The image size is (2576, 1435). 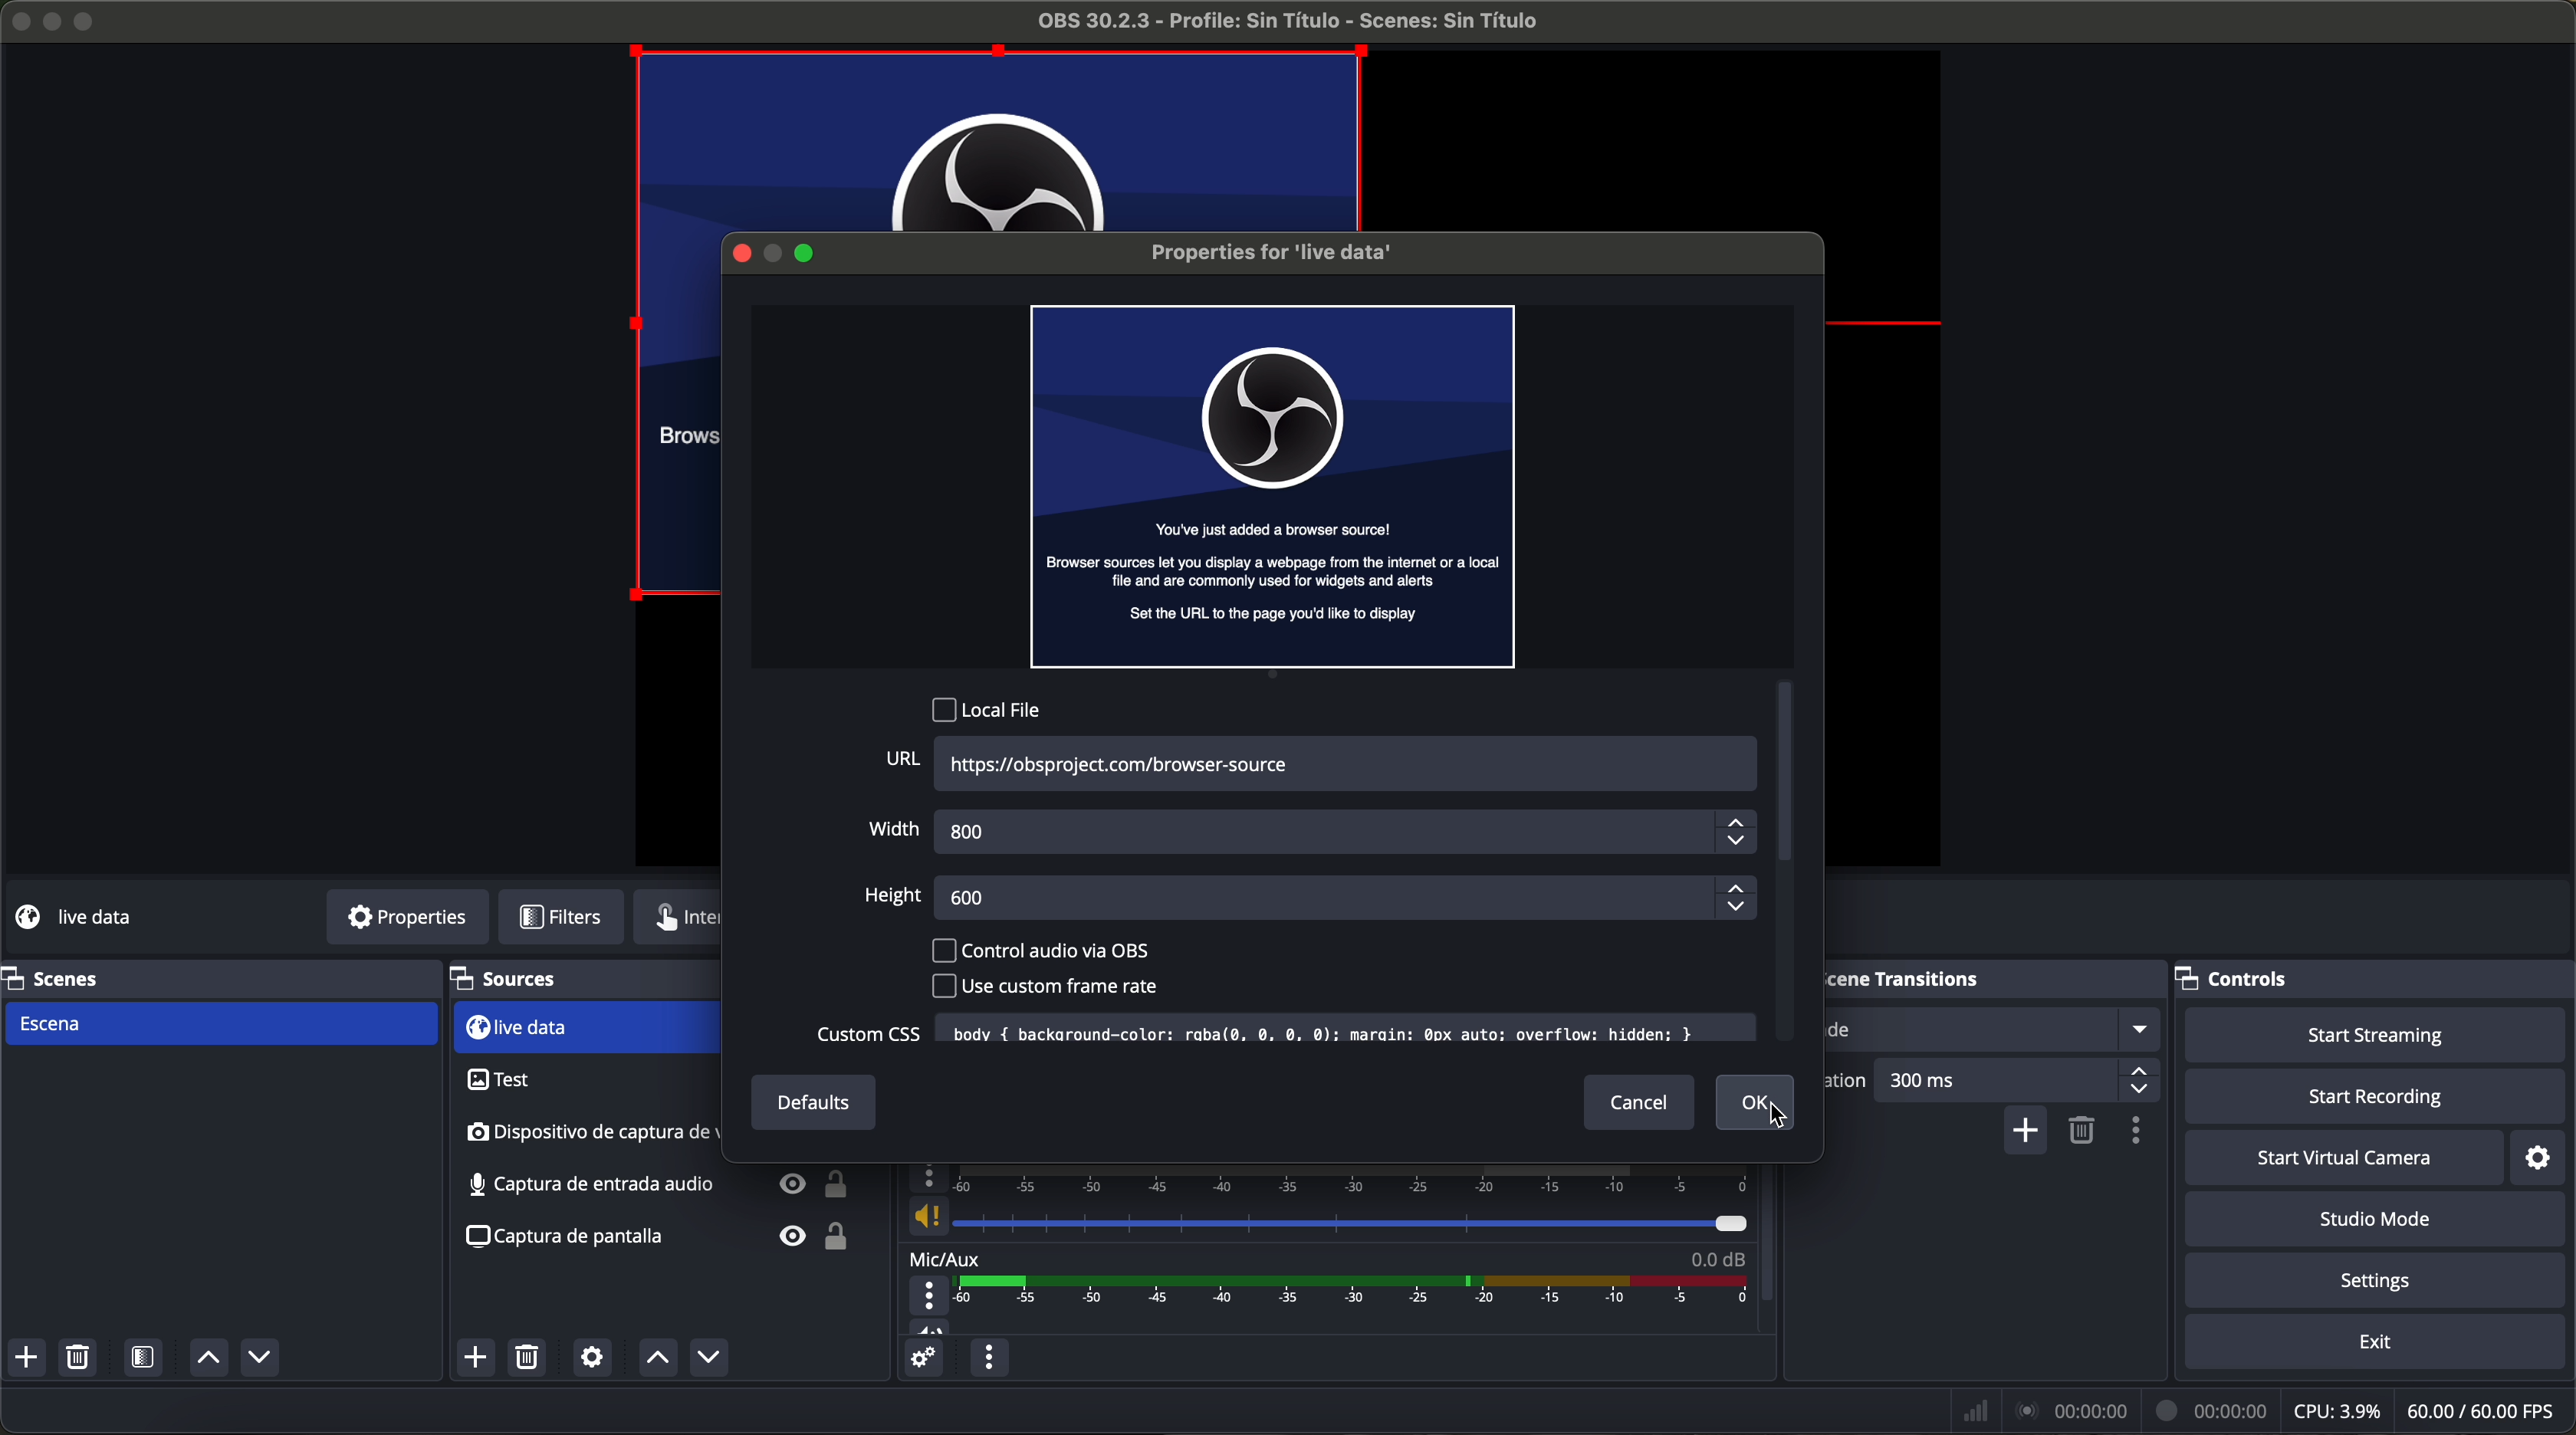 What do you see at coordinates (88, 24) in the screenshot?
I see `maximize program` at bounding box center [88, 24].